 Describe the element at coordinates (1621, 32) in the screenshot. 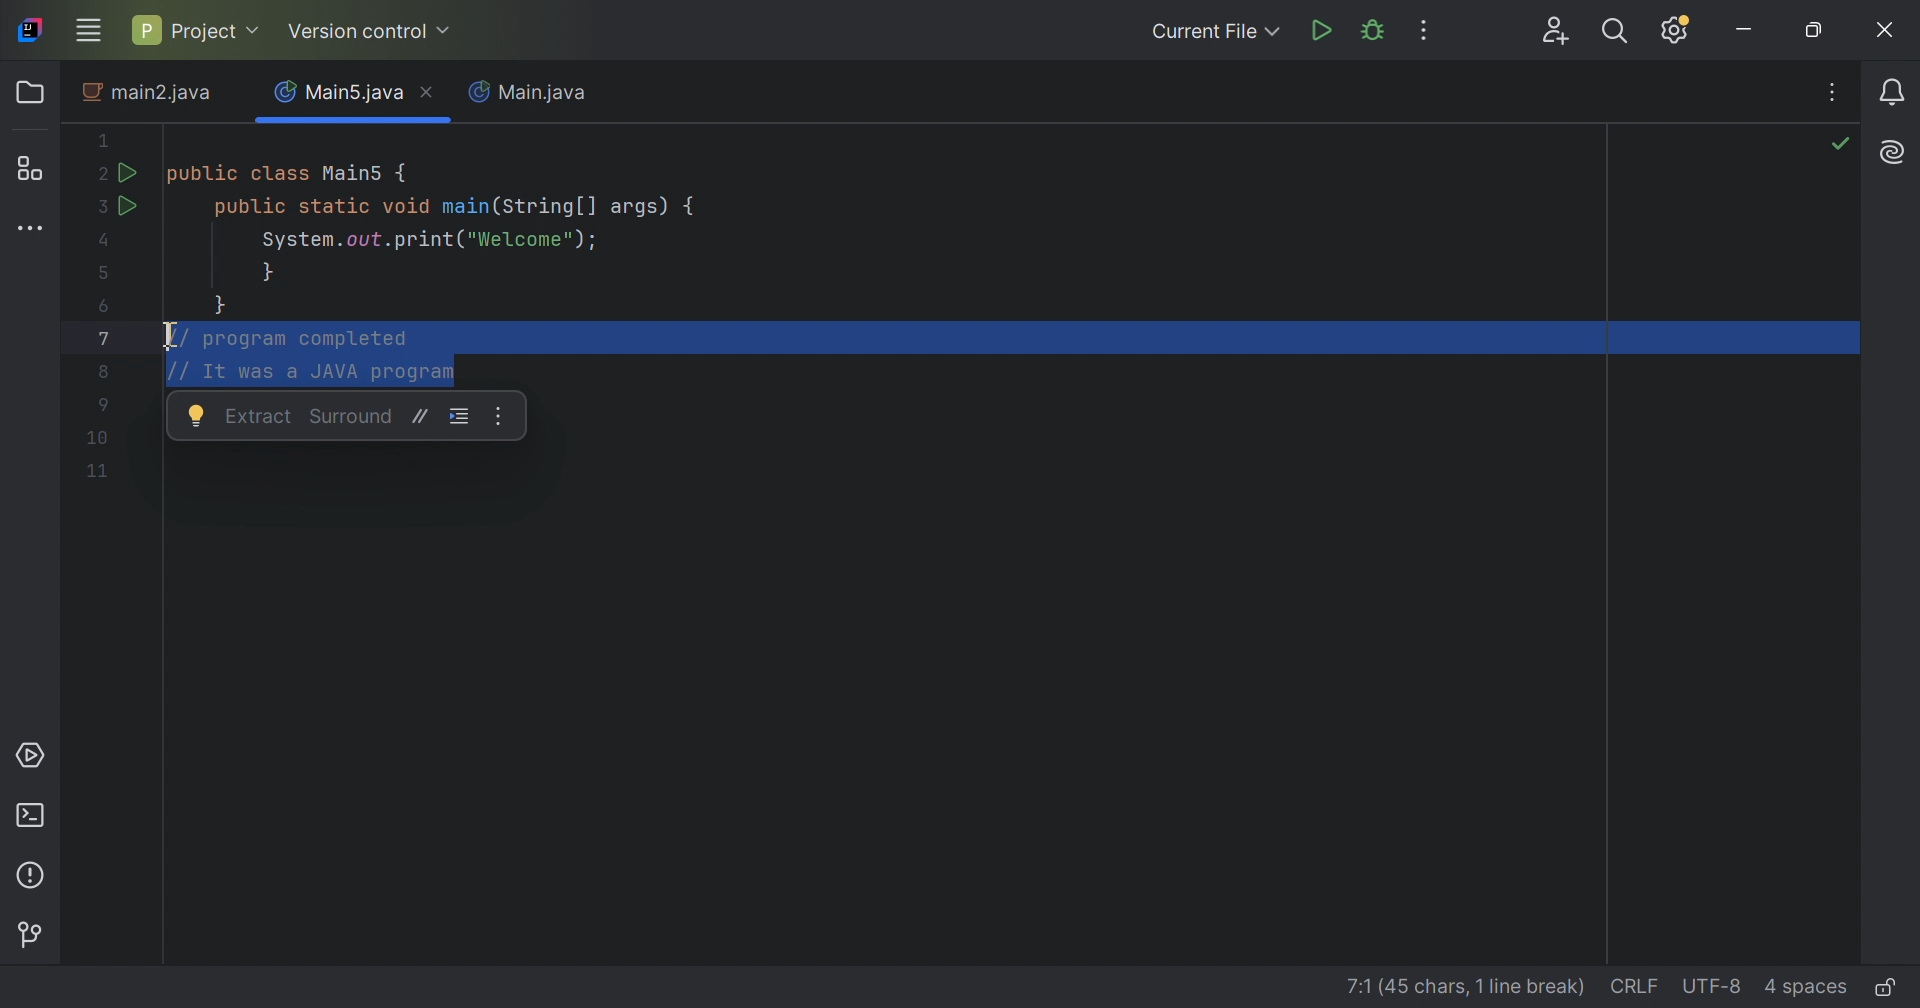

I see `Search` at that location.